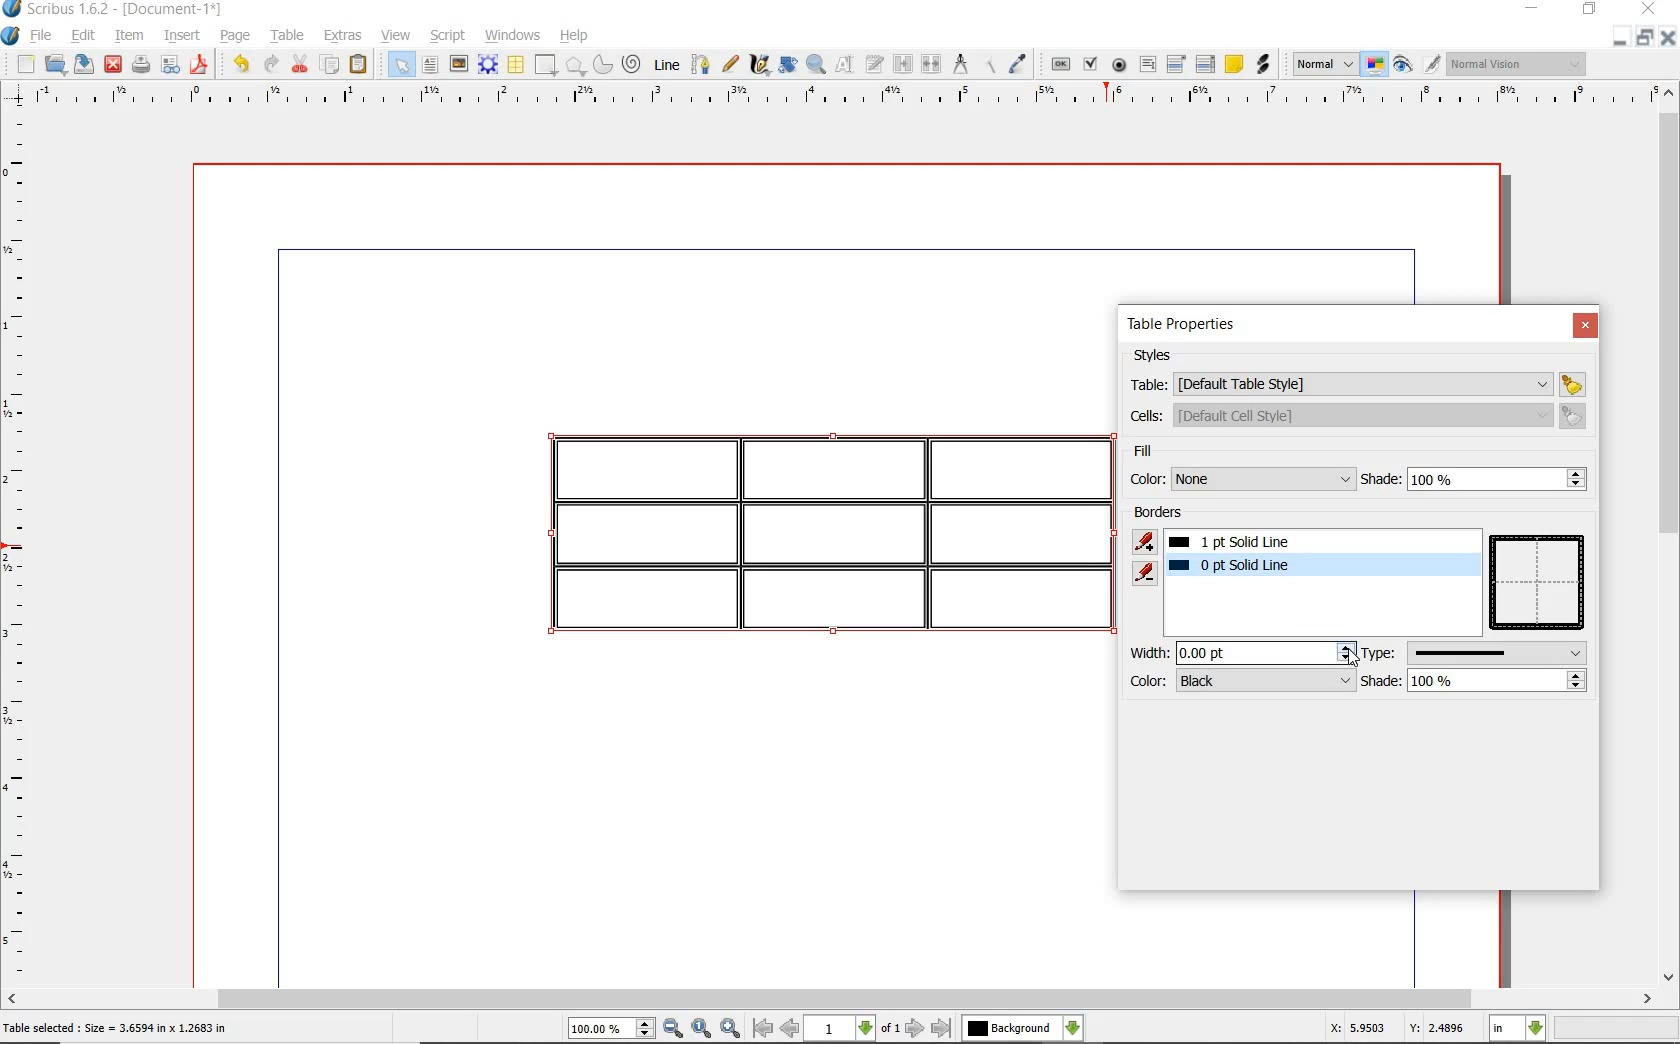 The image size is (1680, 1044). Describe the element at coordinates (53, 63) in the screenshot. I see `open` at that location.